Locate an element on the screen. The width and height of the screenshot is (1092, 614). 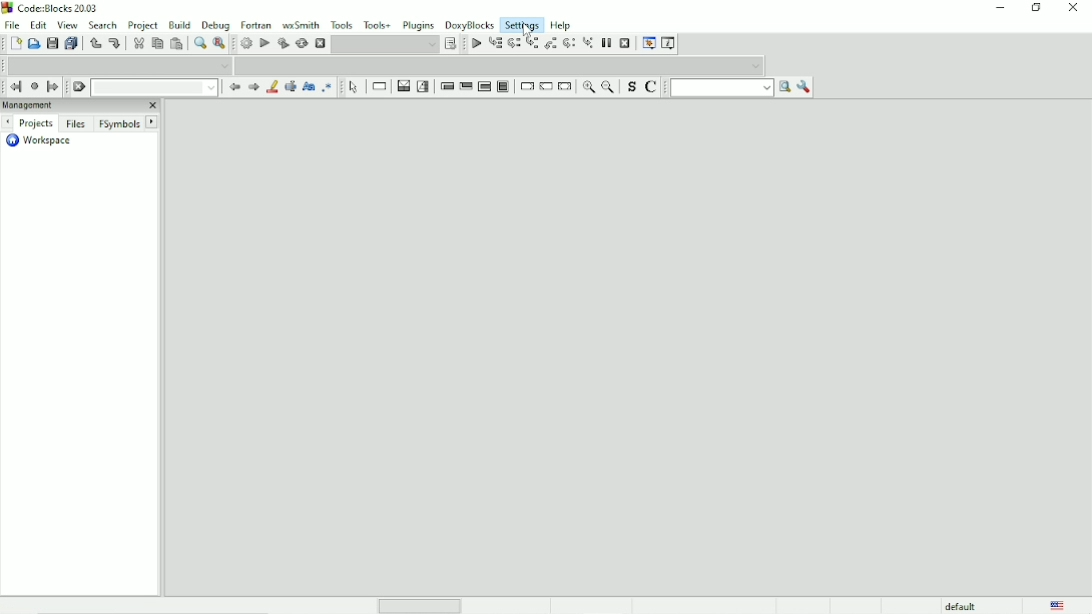
Step out is located at coordinates (550, 44).